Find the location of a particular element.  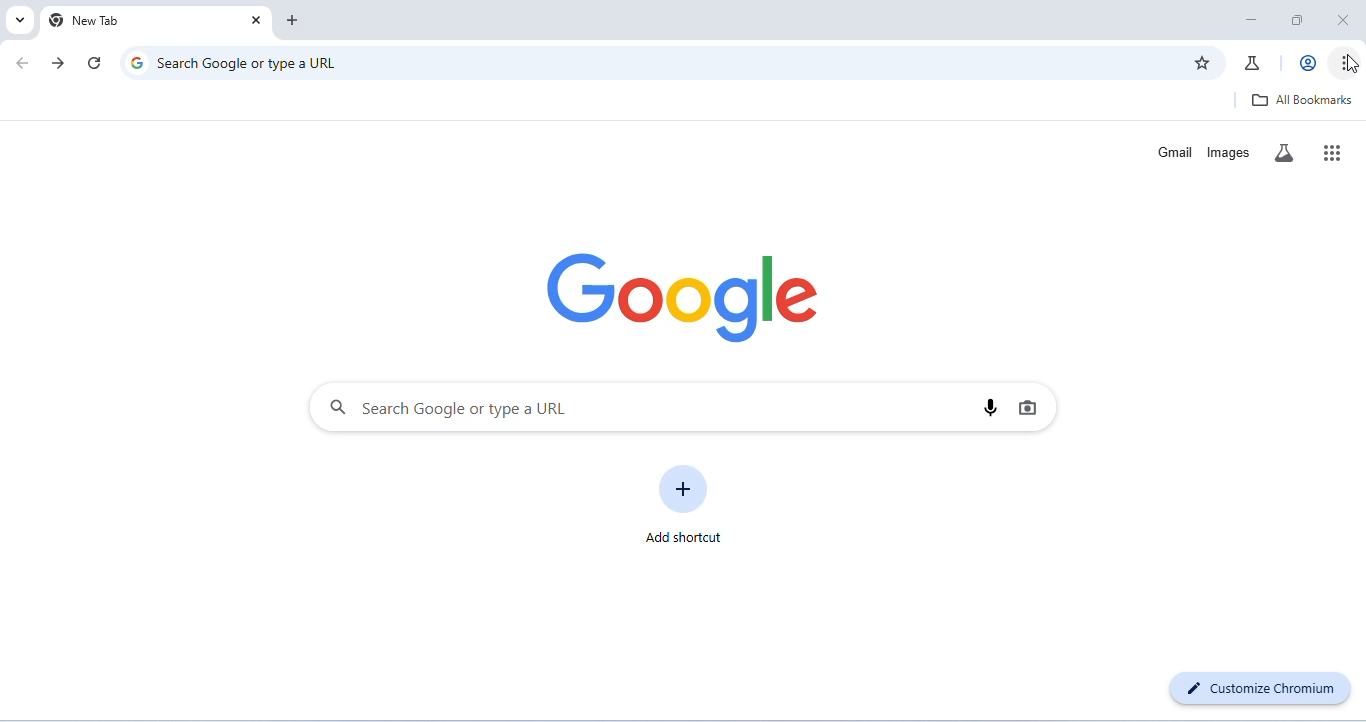

add bookmark is located at coordinates (1204, 61).